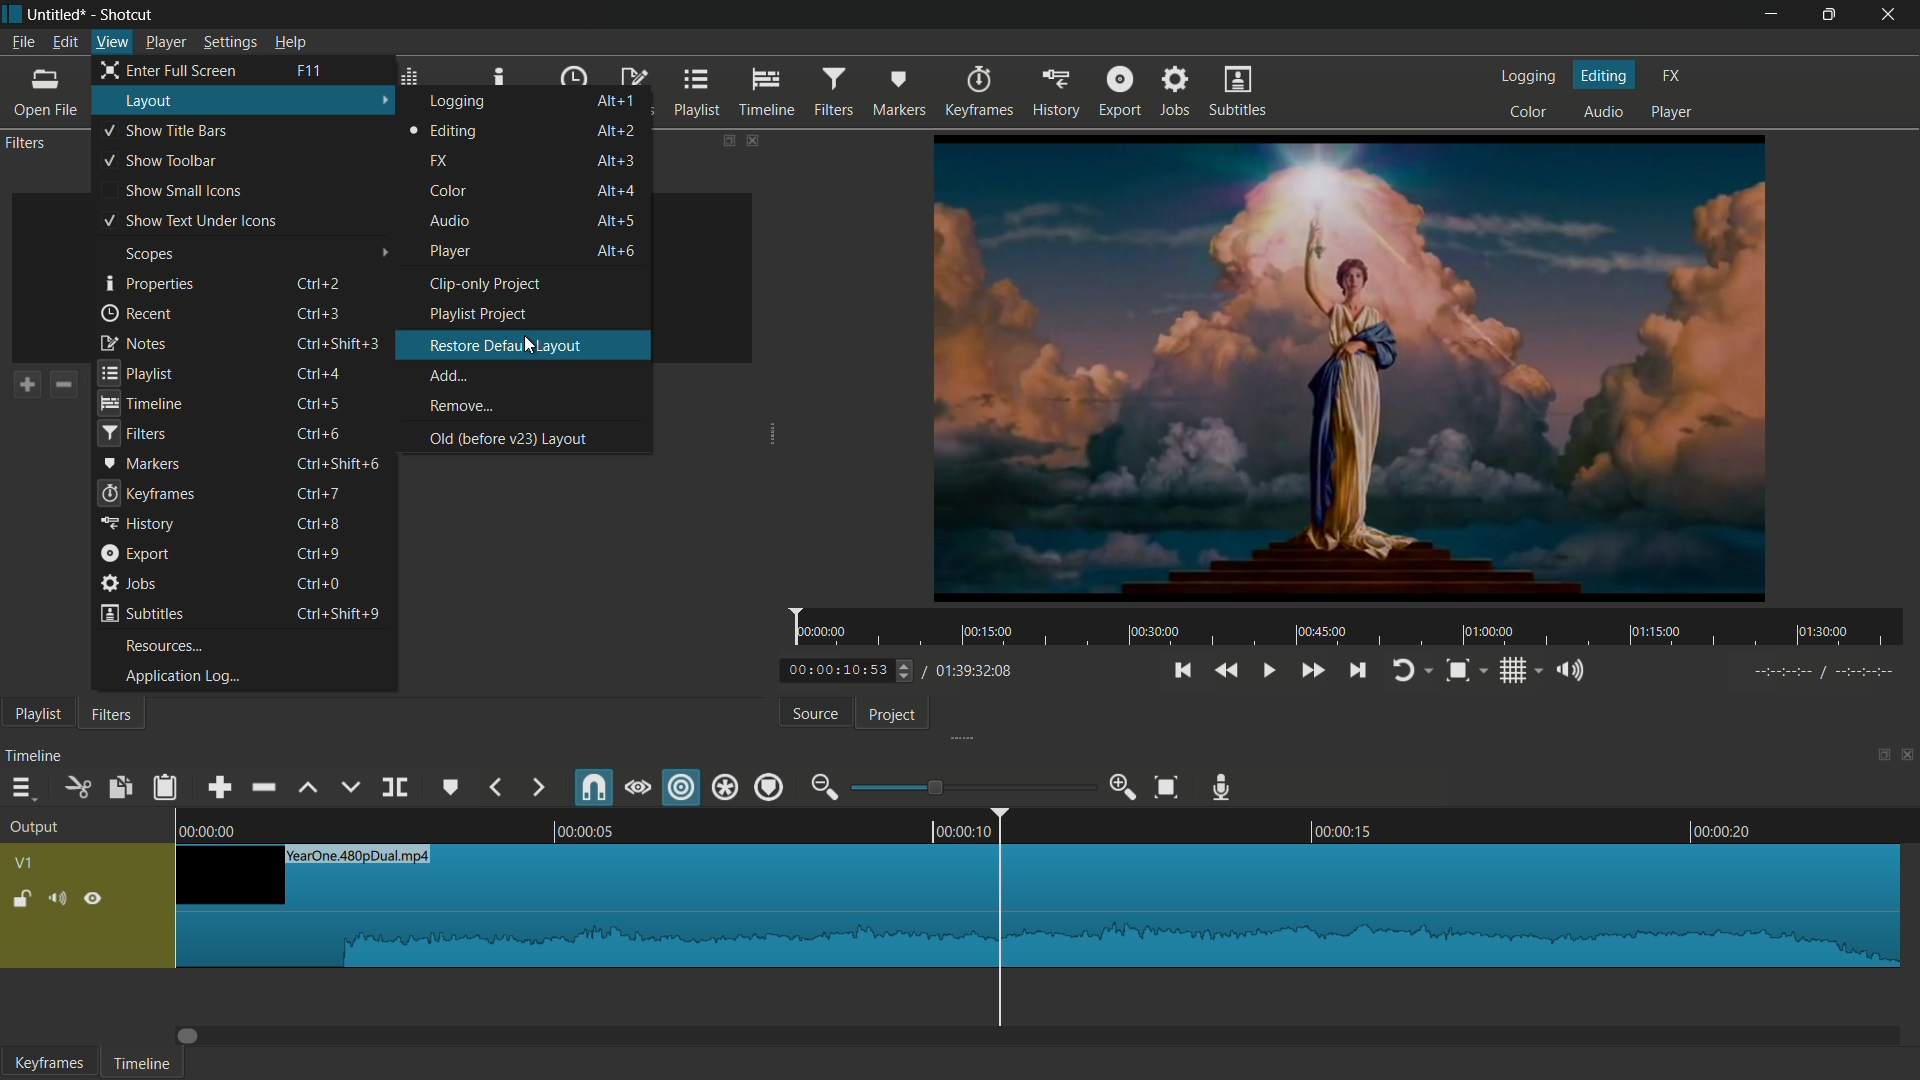 This screenshot has height=1080, width=1920. What do you see at coordinates (725, 787) in the screenshot?
I see `ripple all tracks` at bounding box center [725, 787].